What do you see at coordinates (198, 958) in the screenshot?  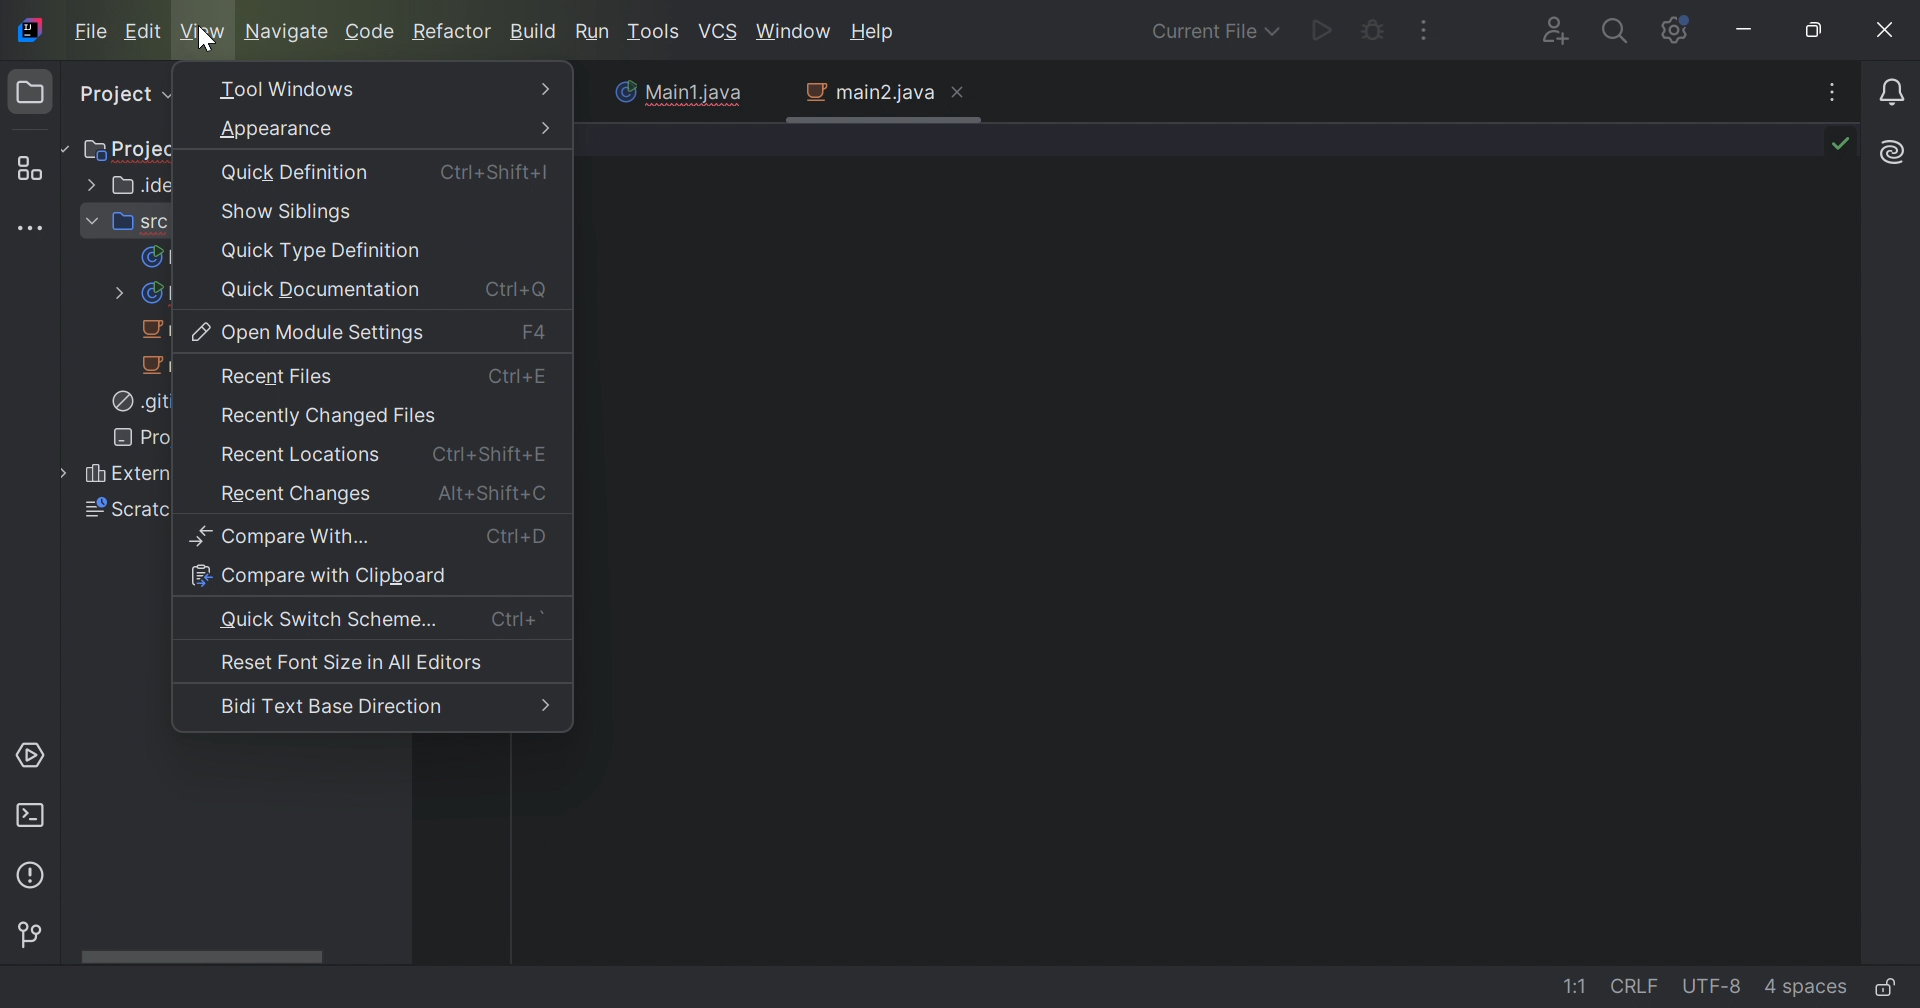 I see `Scroll bar` at bounding box center [198, 958].